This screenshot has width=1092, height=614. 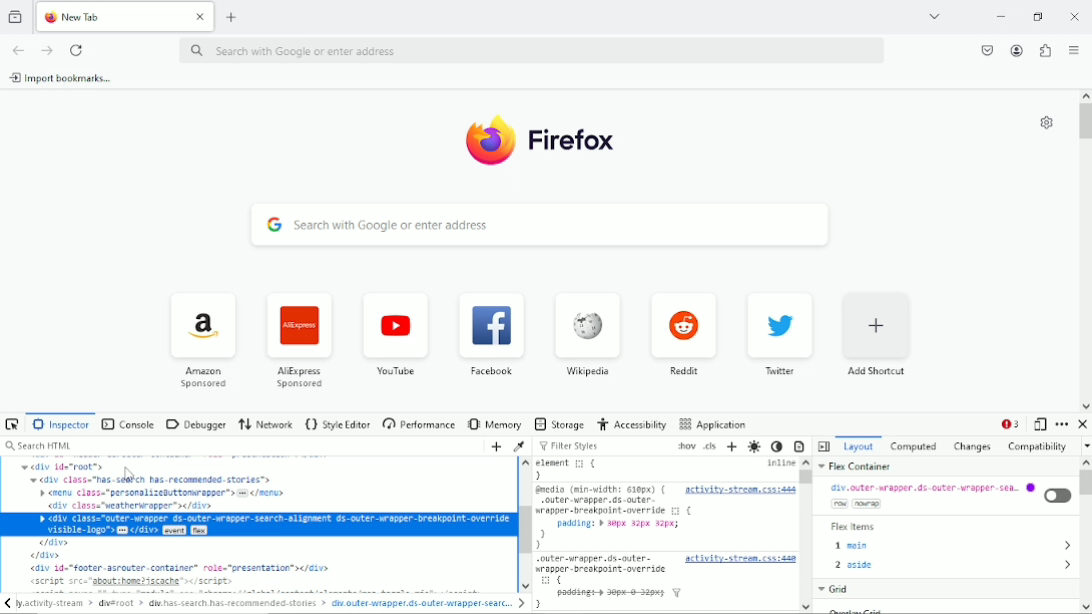 I want to click on Flex items, so click(x=854, y=528).